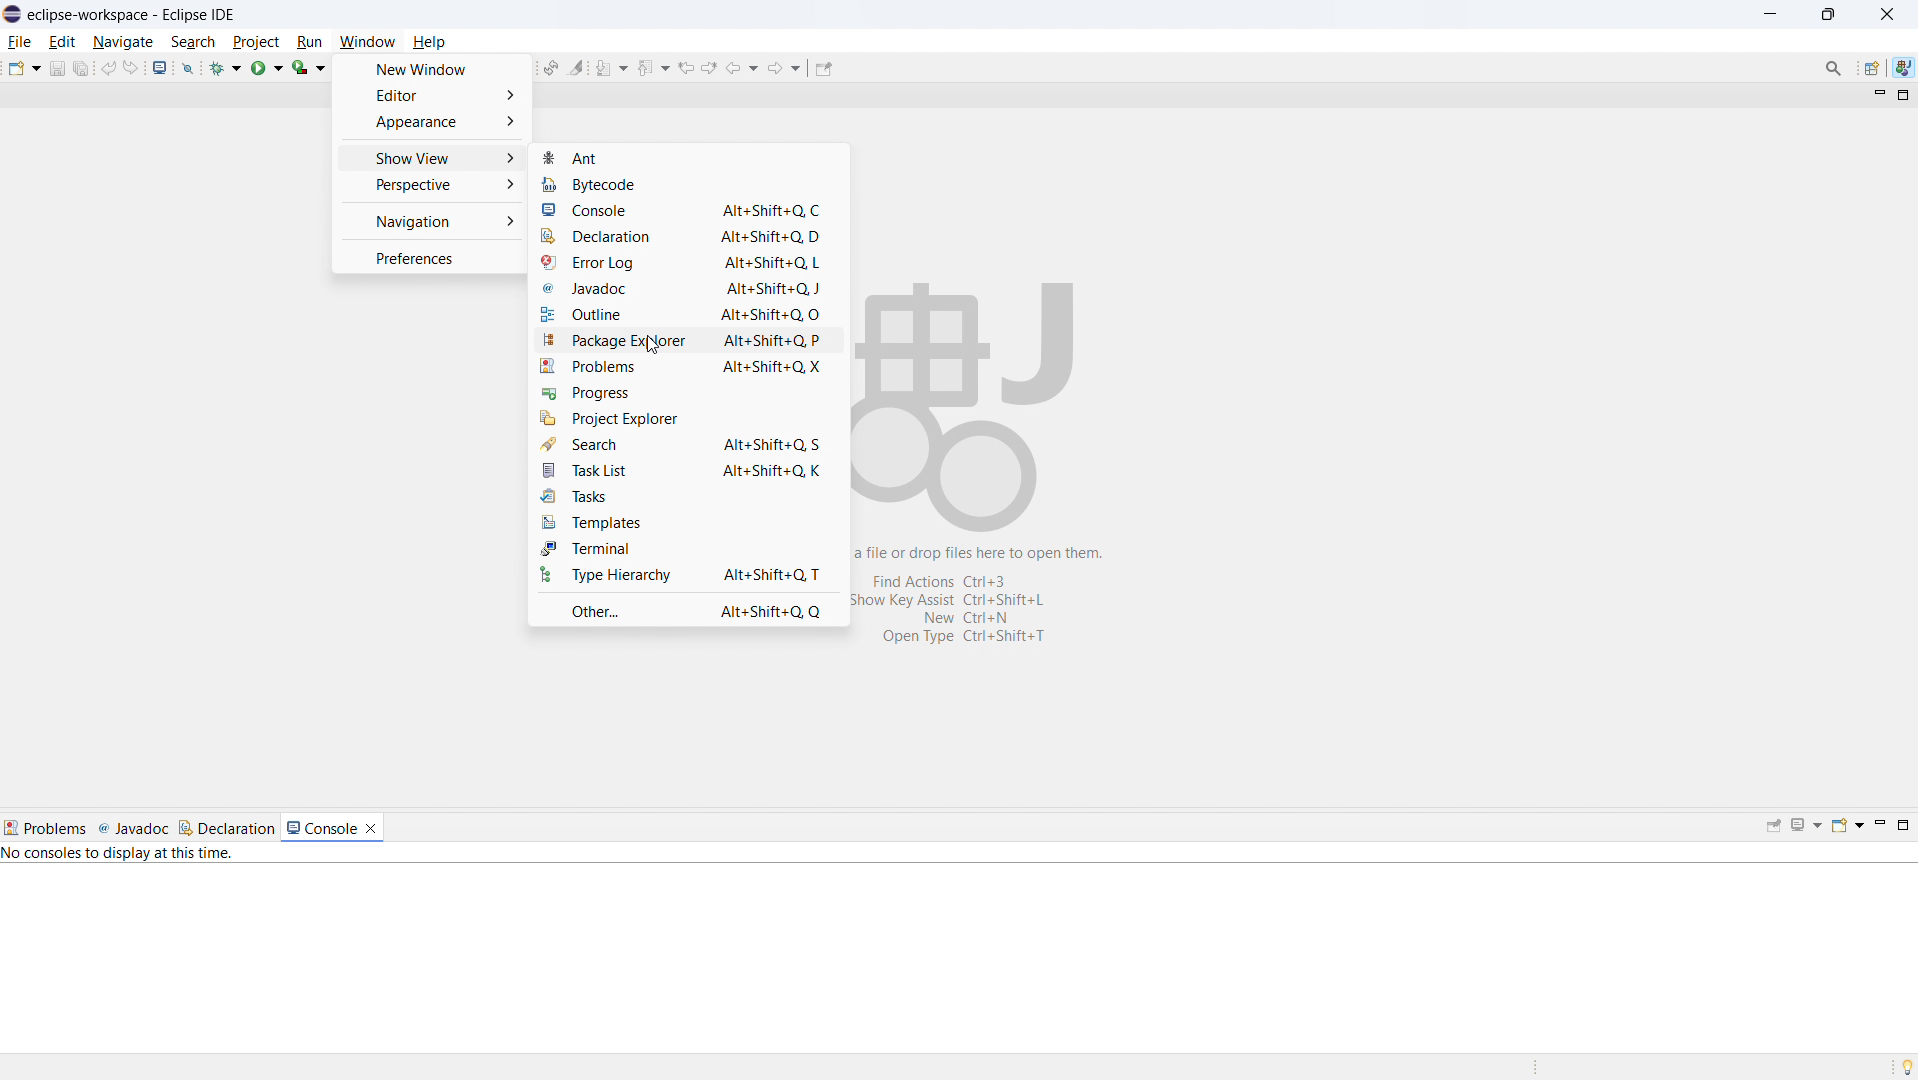  What do you see at coordinates (160, 67) in the screenshot?
I see `open console` at bounding box center [160, 67].